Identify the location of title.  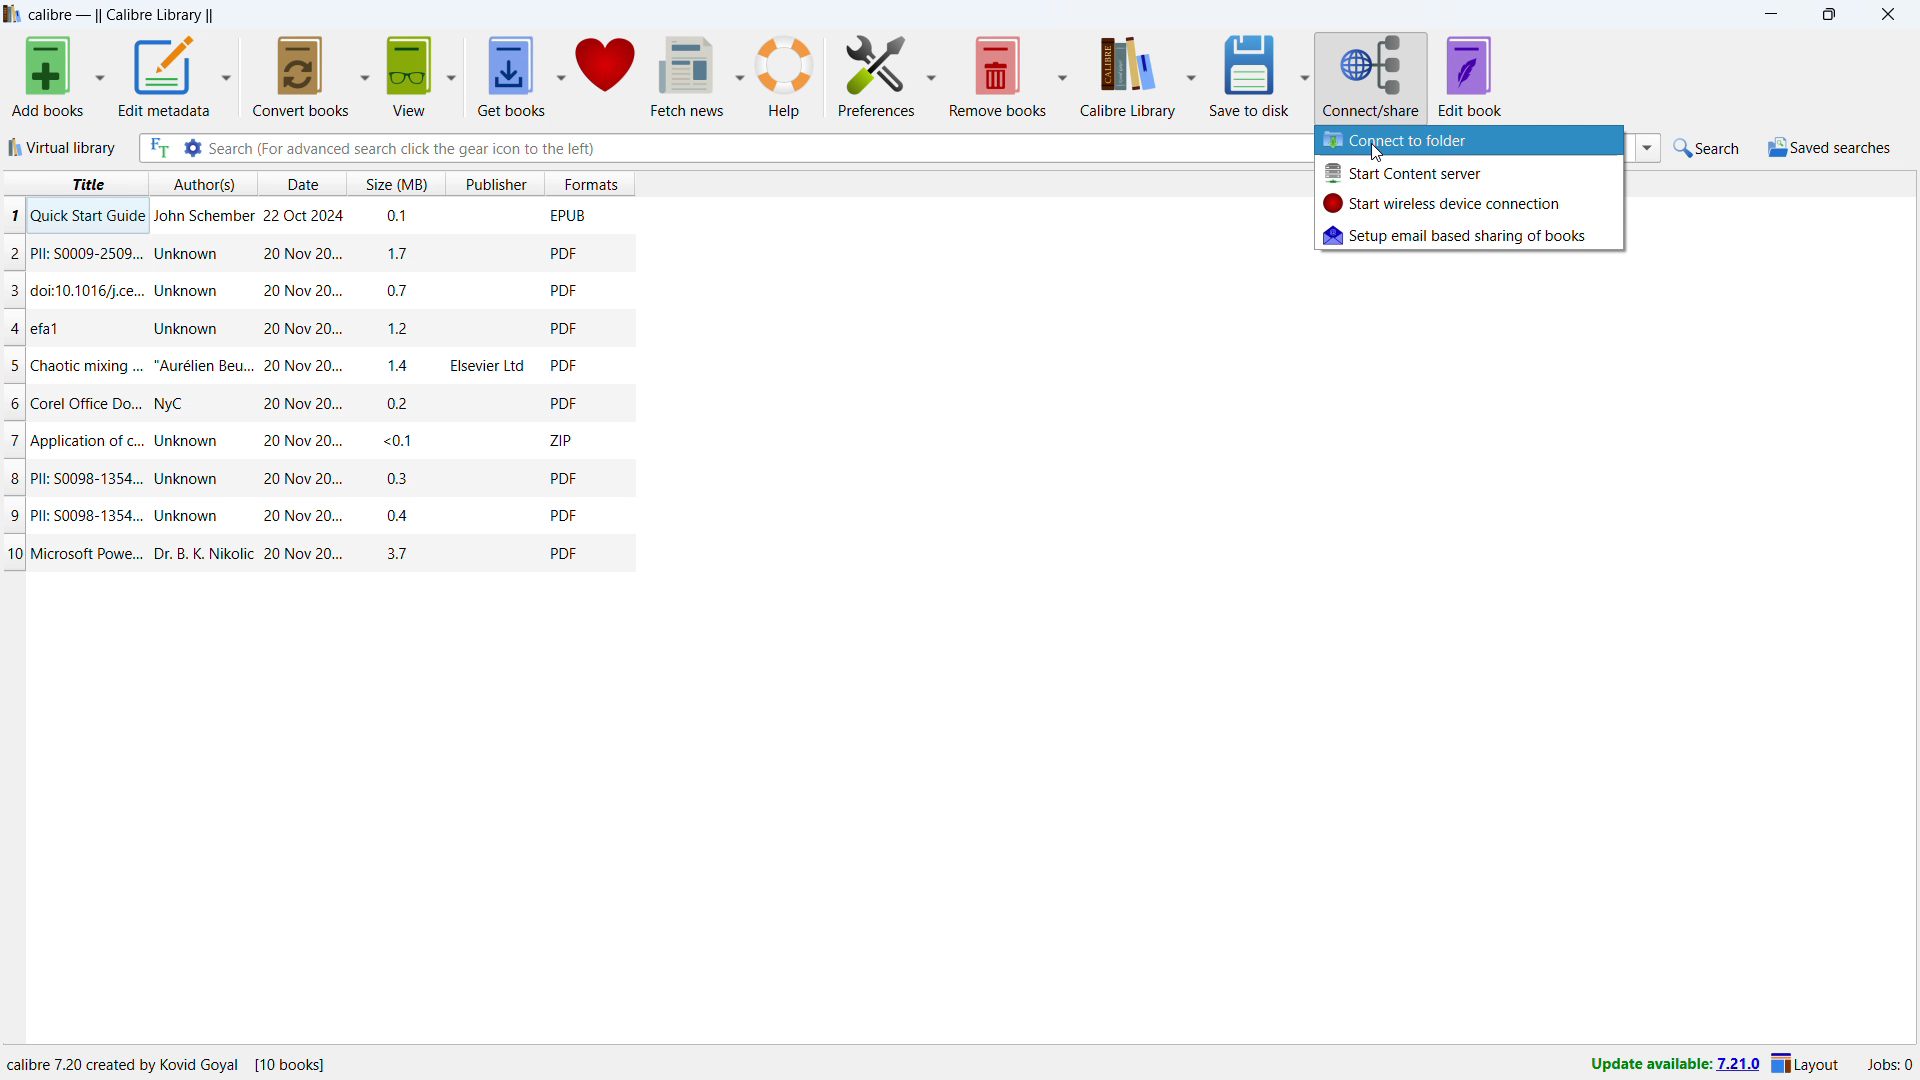
(121, 14).